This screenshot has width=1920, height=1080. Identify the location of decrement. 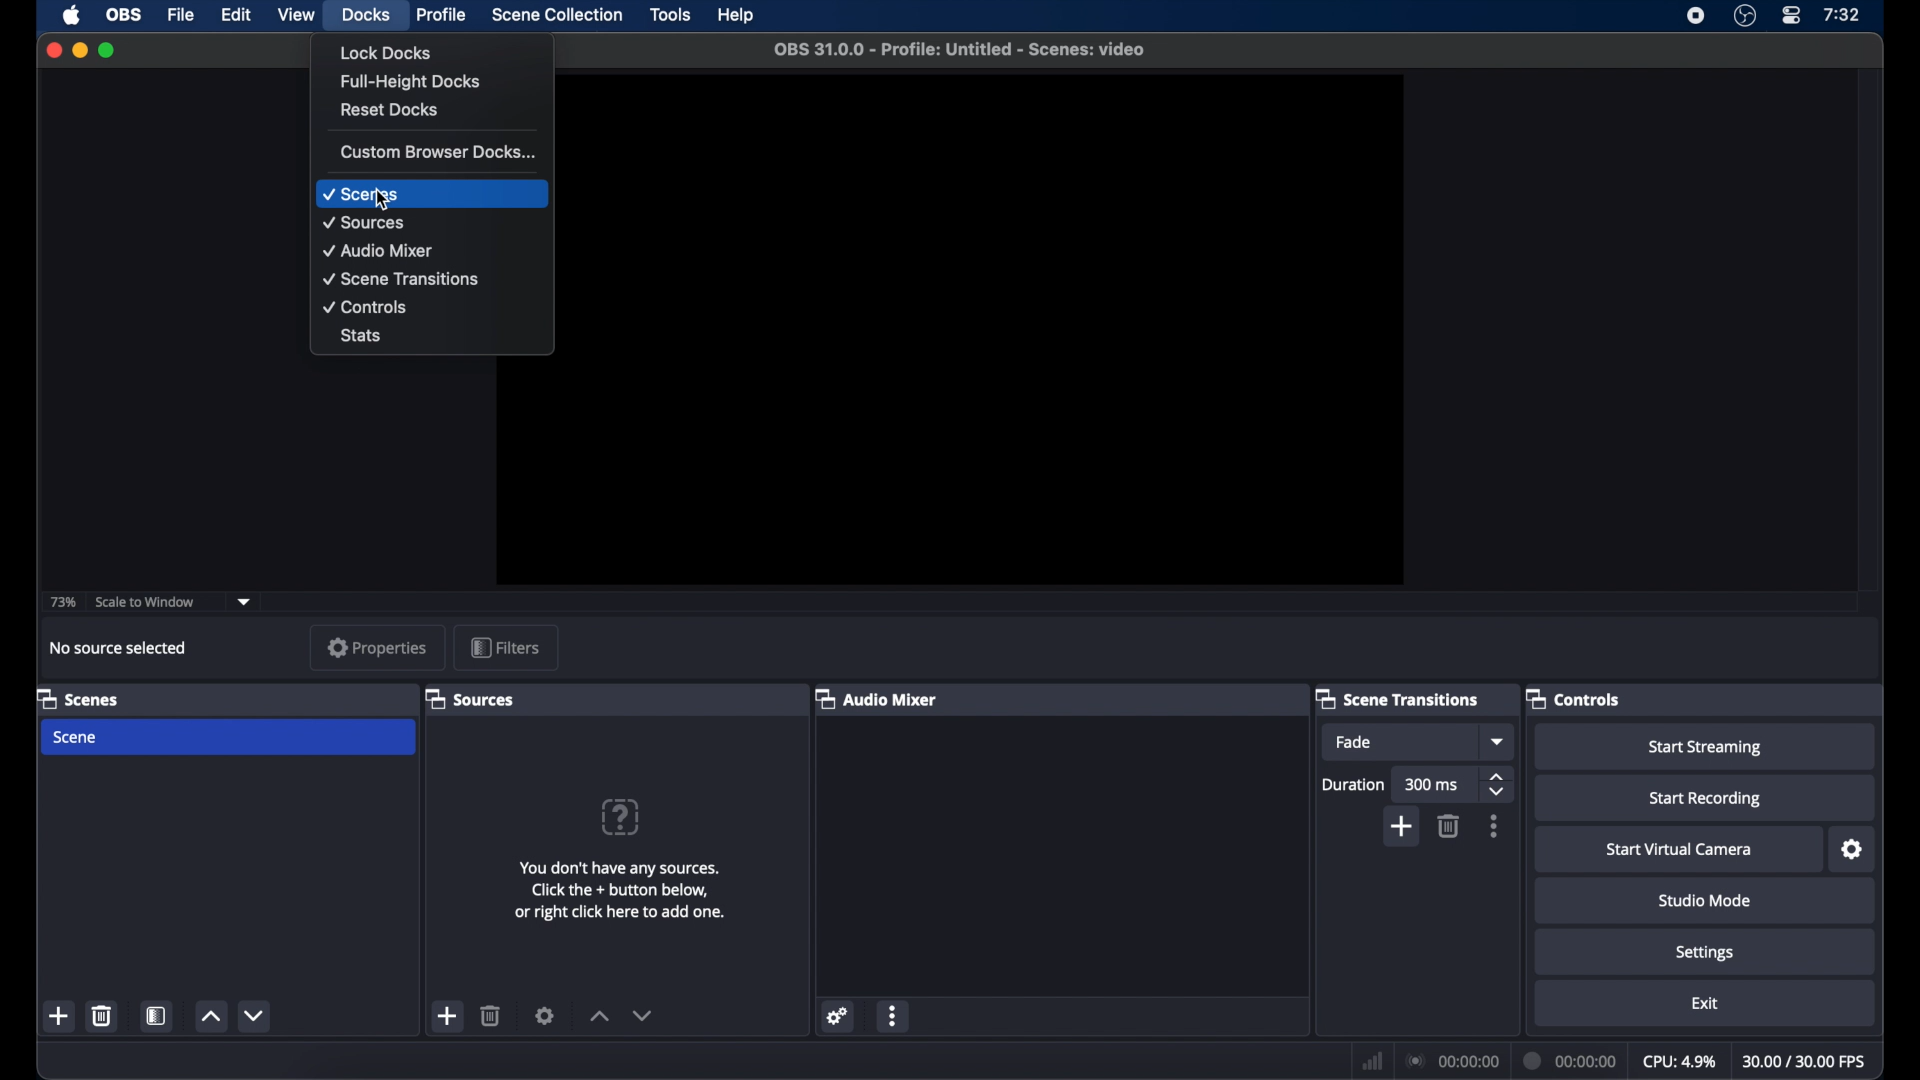
(254, 1015).